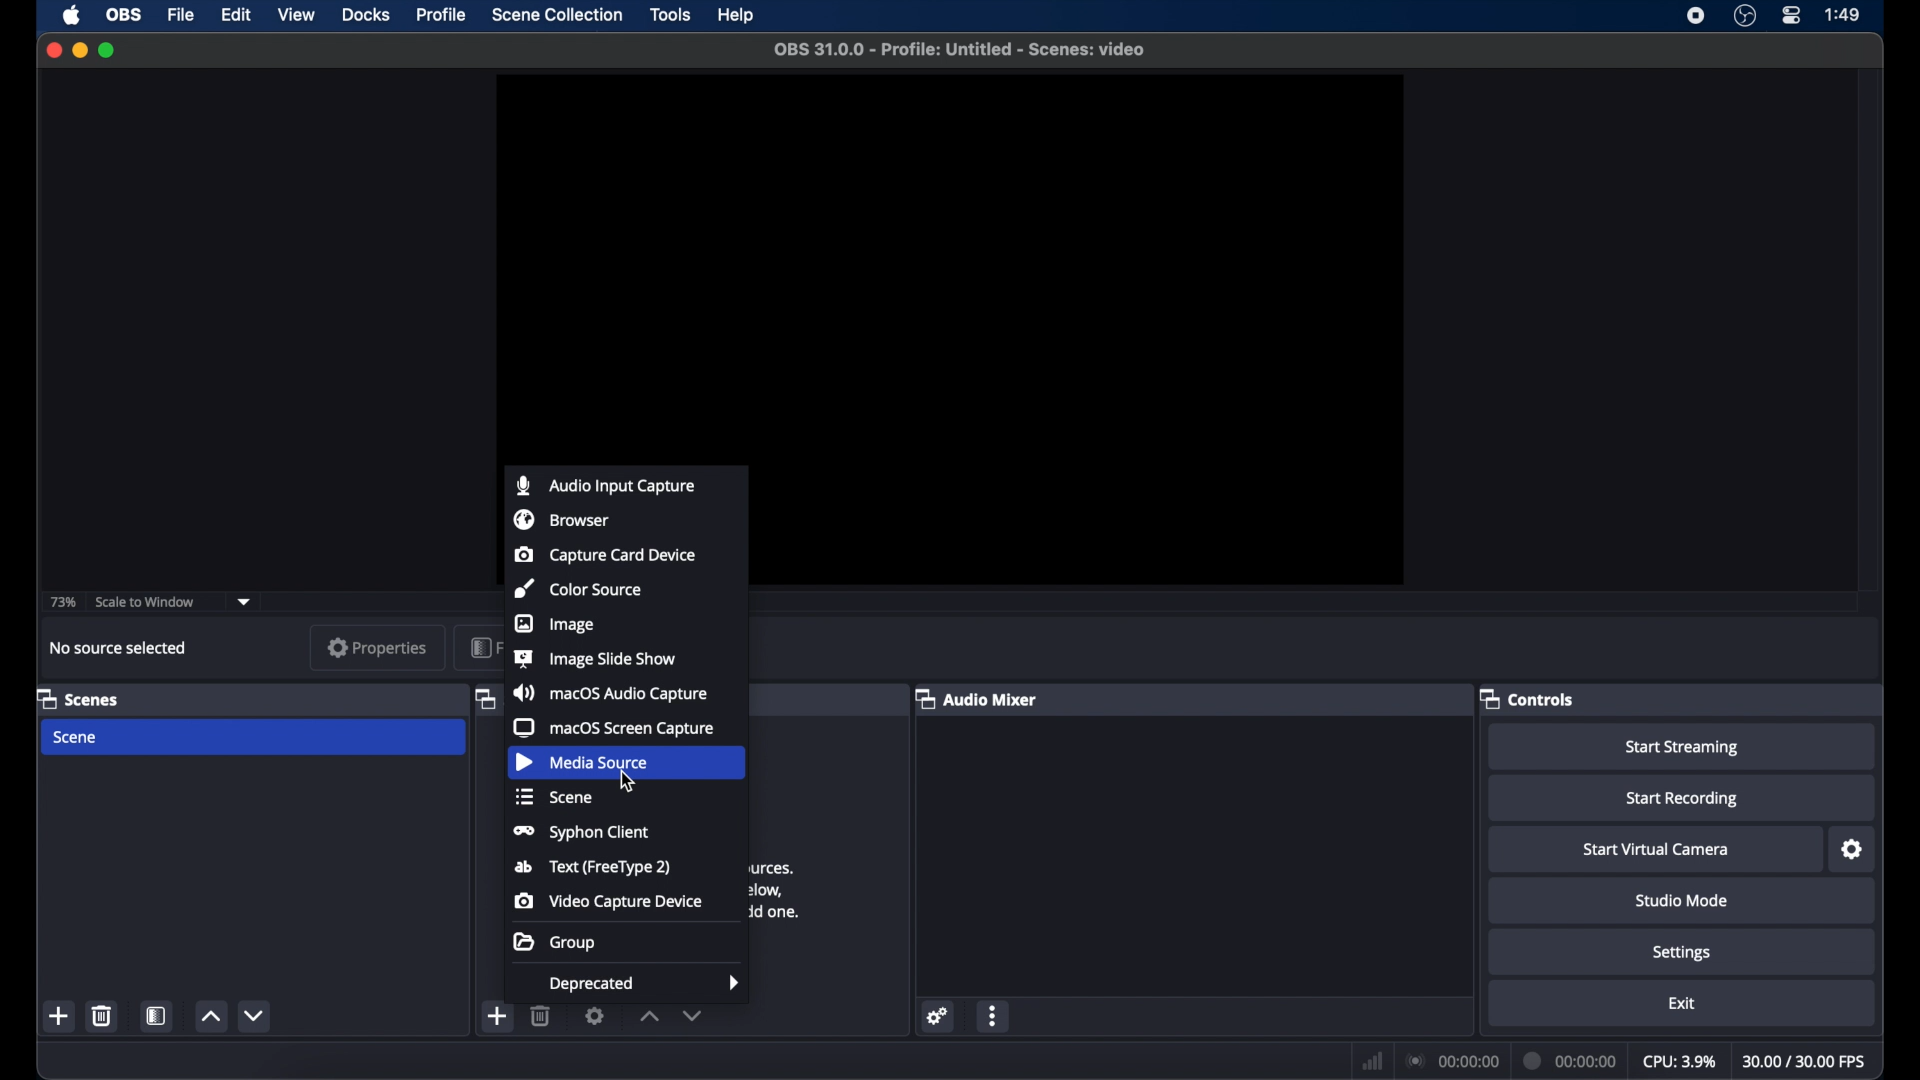 This screenshot has width=1920, height=1080. Describe the element at coordinates (557, 14) in the screenshot. I see `scene collection` at that location.